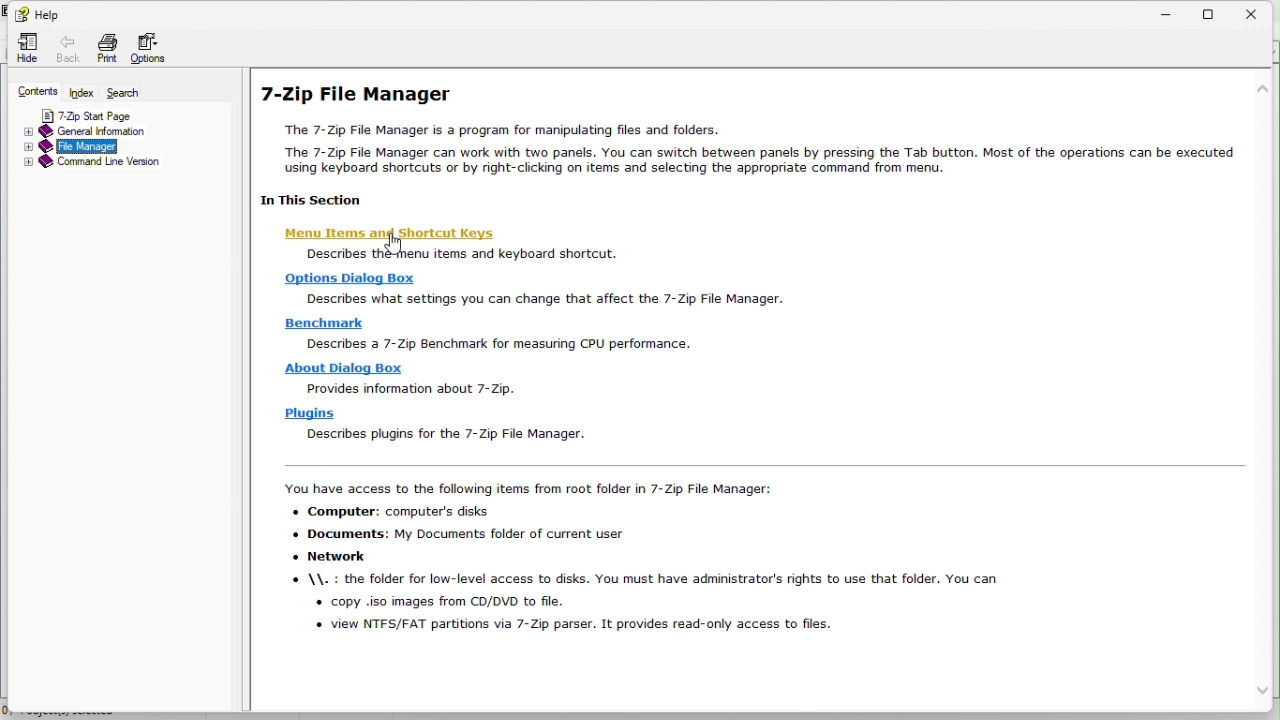 The height and width of the screenshot is (720, 1280). Describe the element at coordinates (39, 15) in the screenshot. I see `Help` at that location.